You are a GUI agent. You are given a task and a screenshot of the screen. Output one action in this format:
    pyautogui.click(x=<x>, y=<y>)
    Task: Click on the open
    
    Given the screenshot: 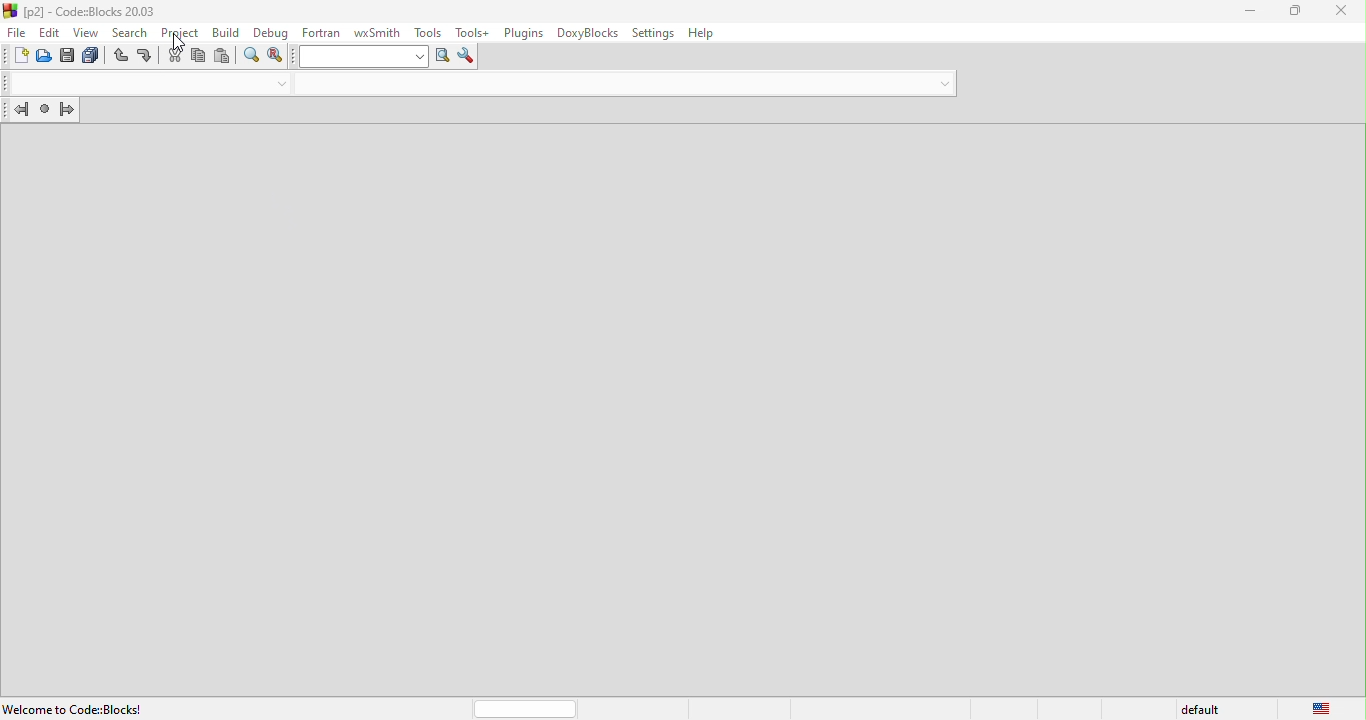 What is the action you would take?
    pyautogui.click(x=46, y=57)
    